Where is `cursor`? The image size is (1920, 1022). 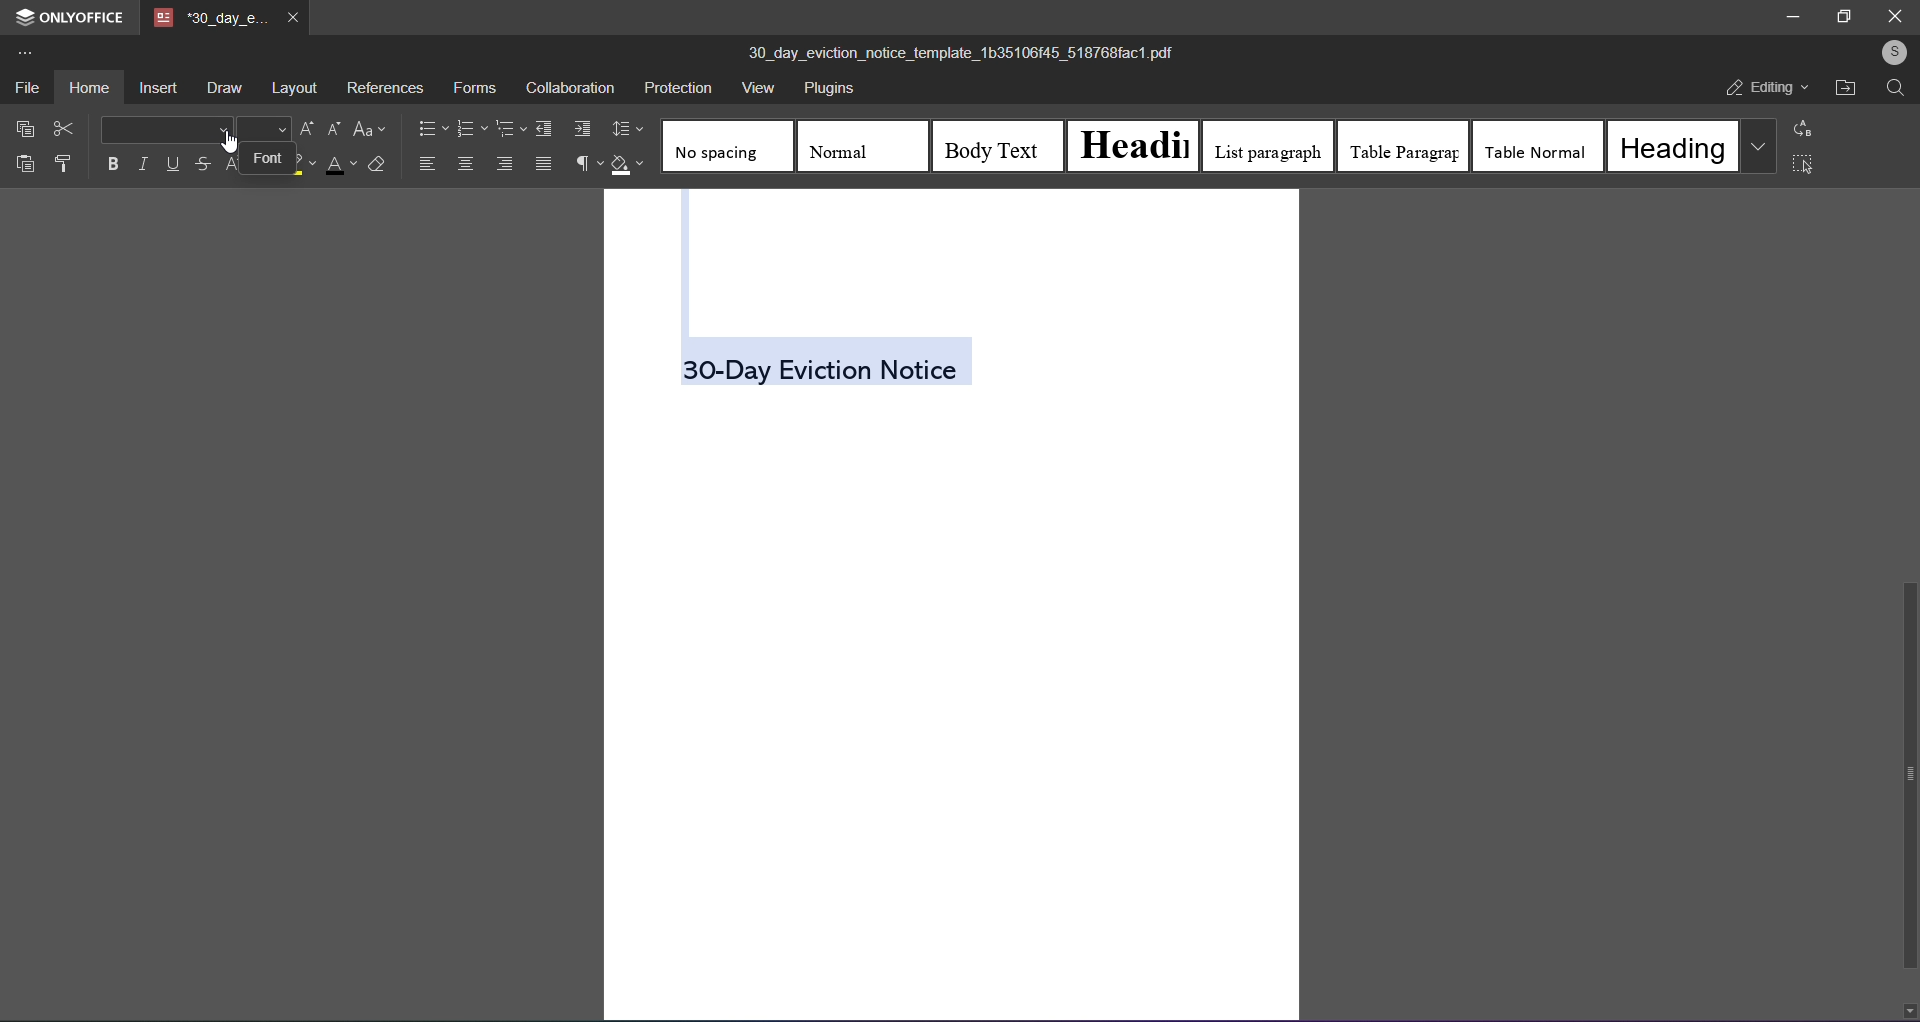
cursor is located at coordinates (228, 140).